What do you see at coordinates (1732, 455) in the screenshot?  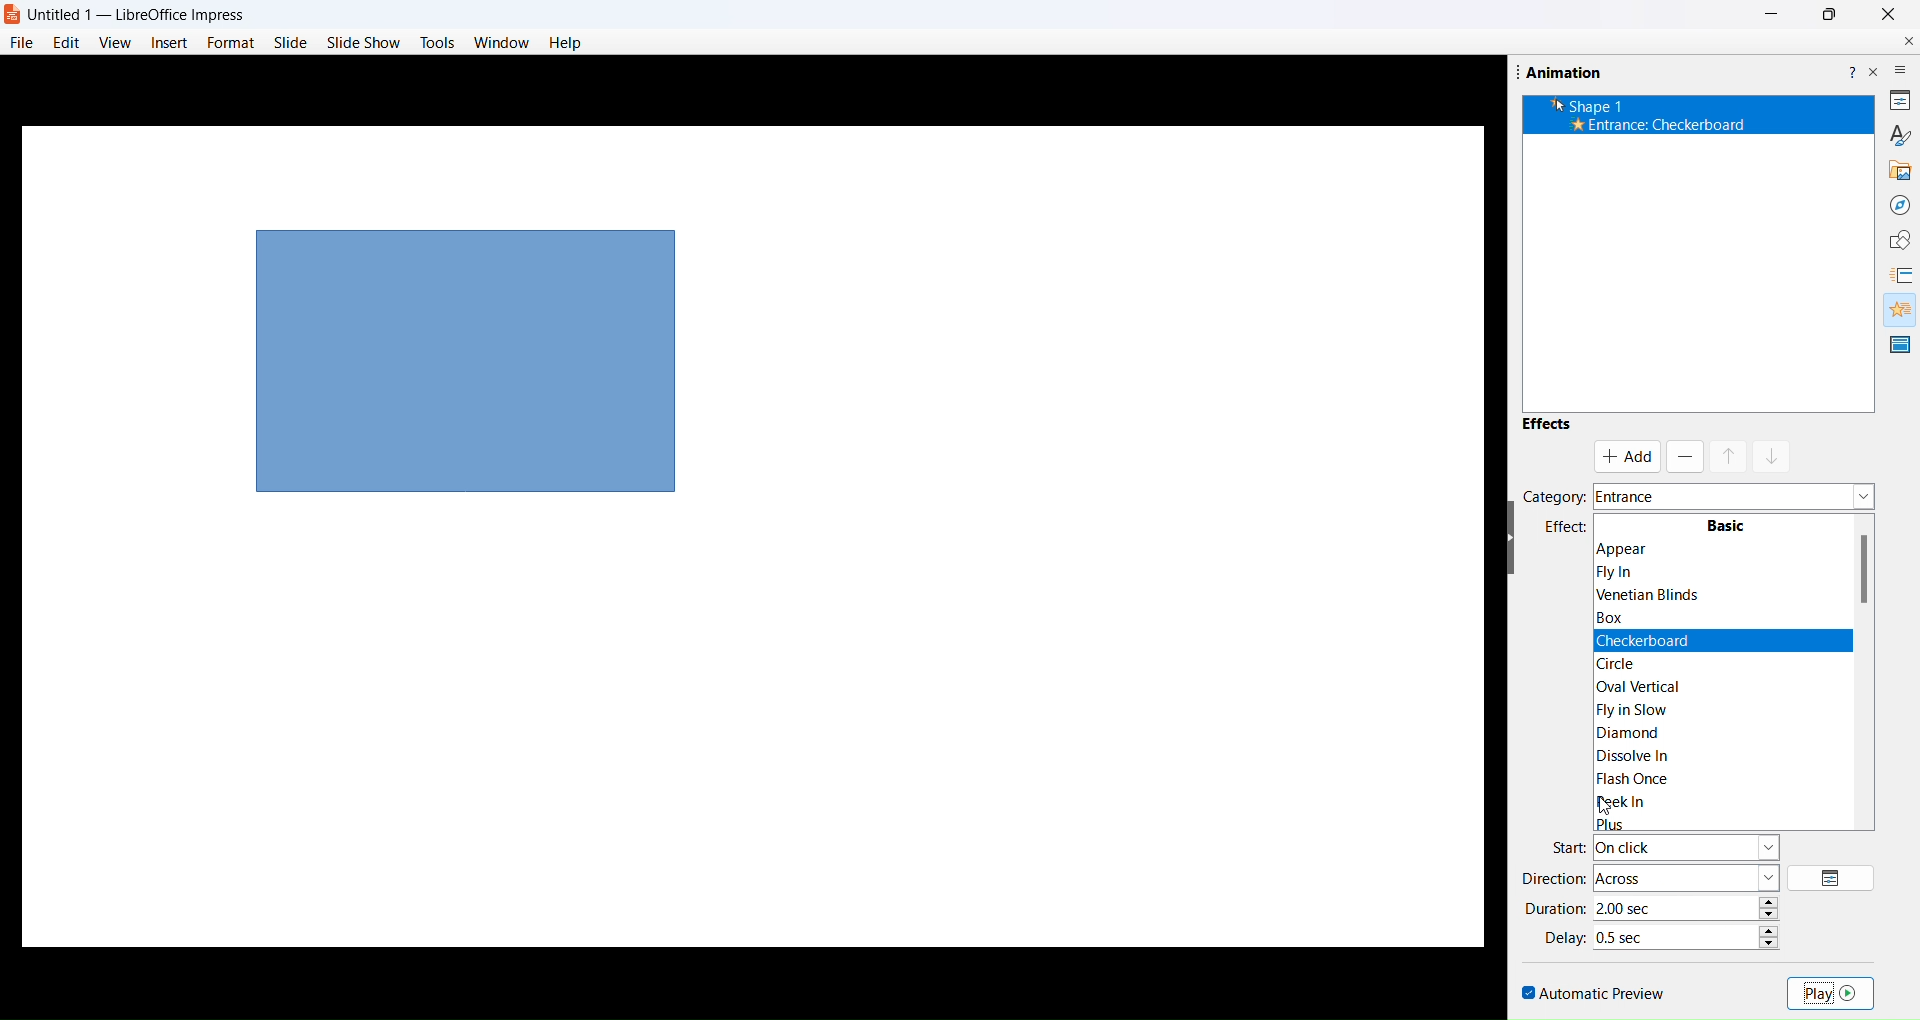 I see `mask up` at bounding box center [1732, 455].